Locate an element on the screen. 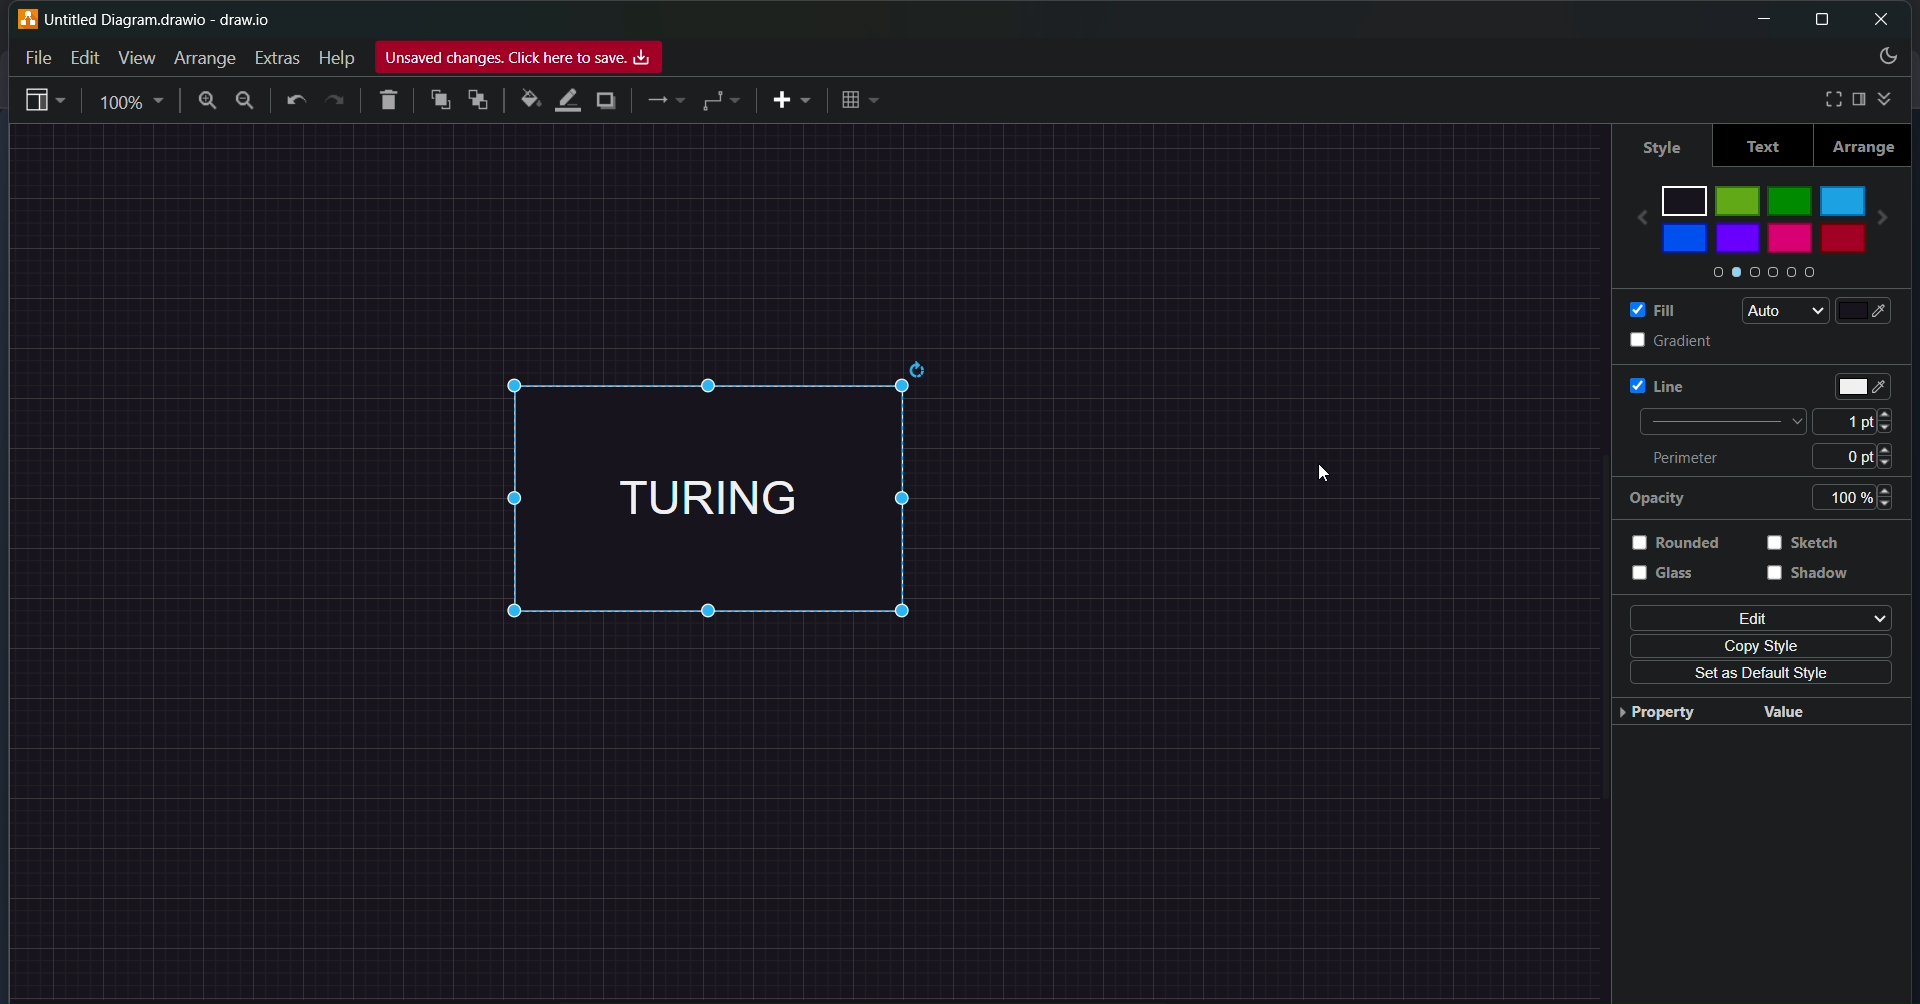 This screenshot has height=1004, width=1920. green is located at coordinates (1790, 197).